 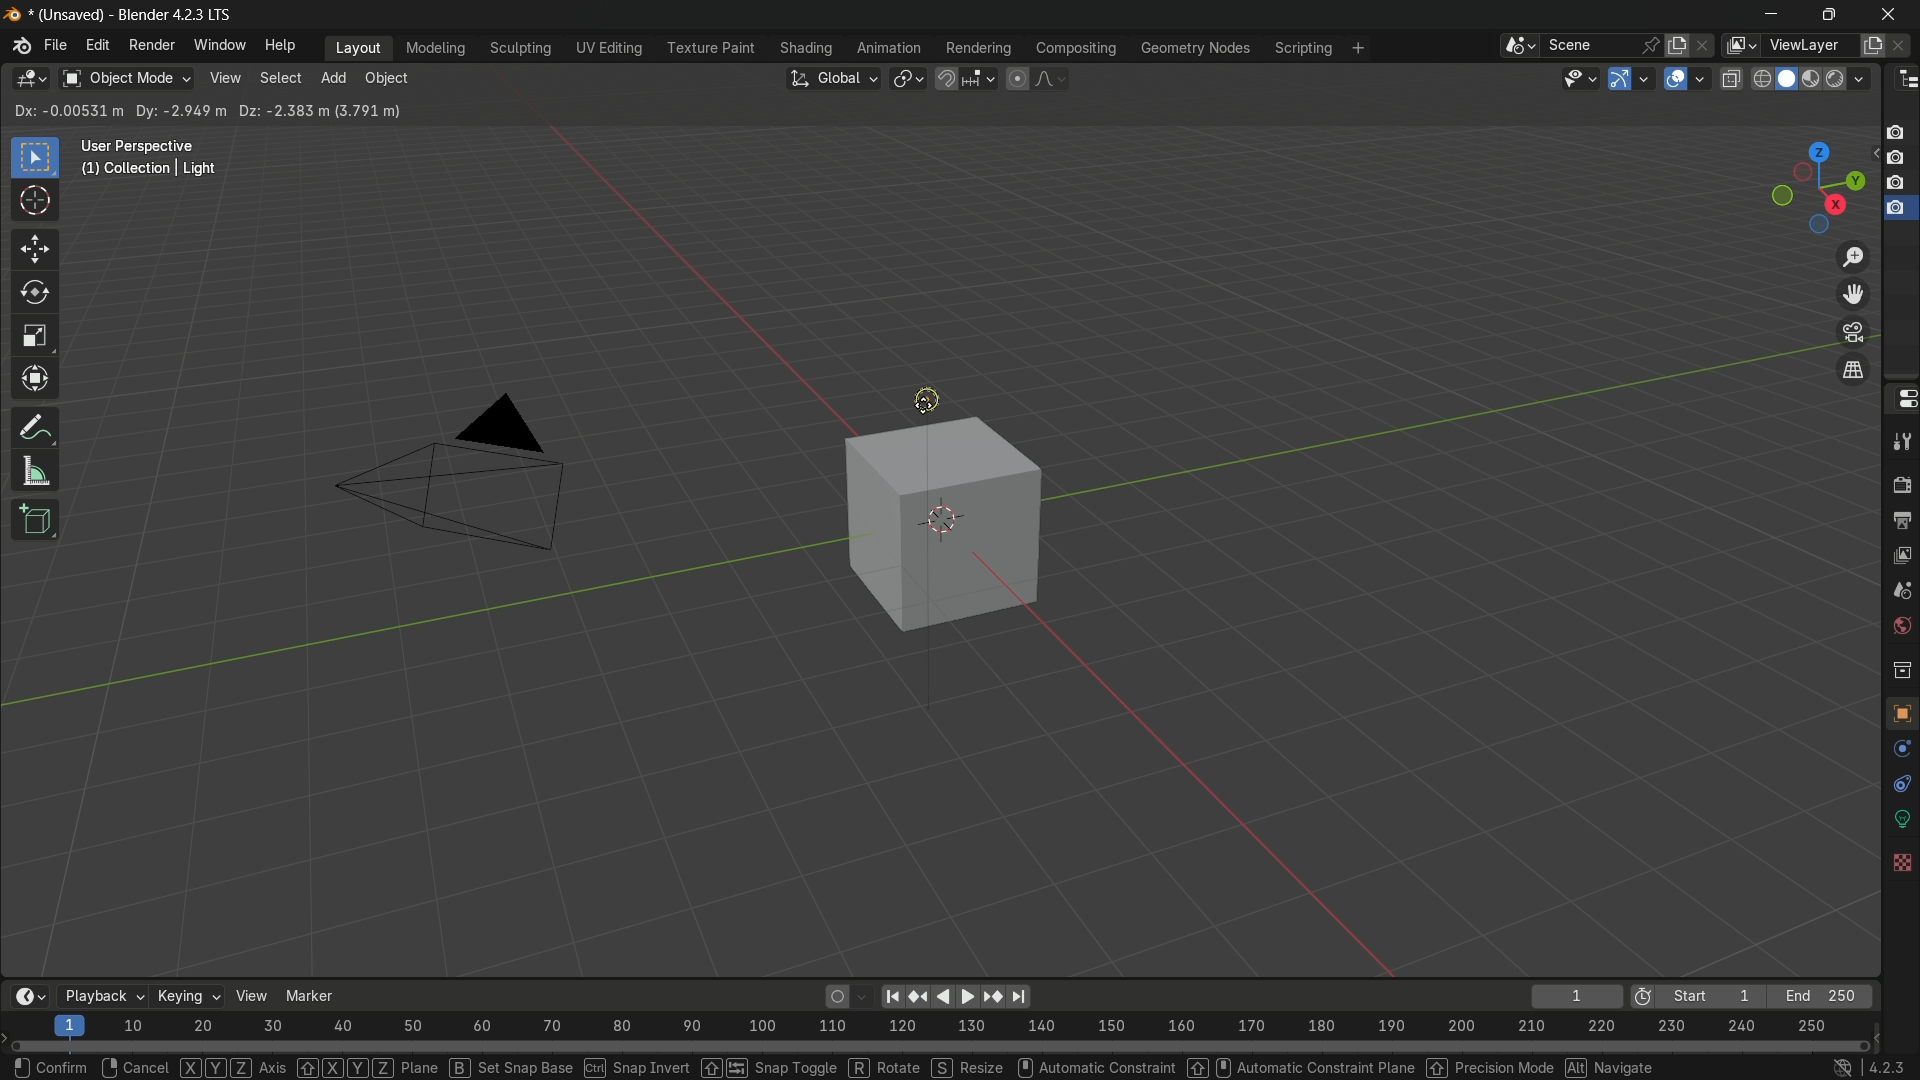 What do you see at coordinates (1648, 78) in the screenshot?
I see `gizmos` at bounding box center [1648, 78].